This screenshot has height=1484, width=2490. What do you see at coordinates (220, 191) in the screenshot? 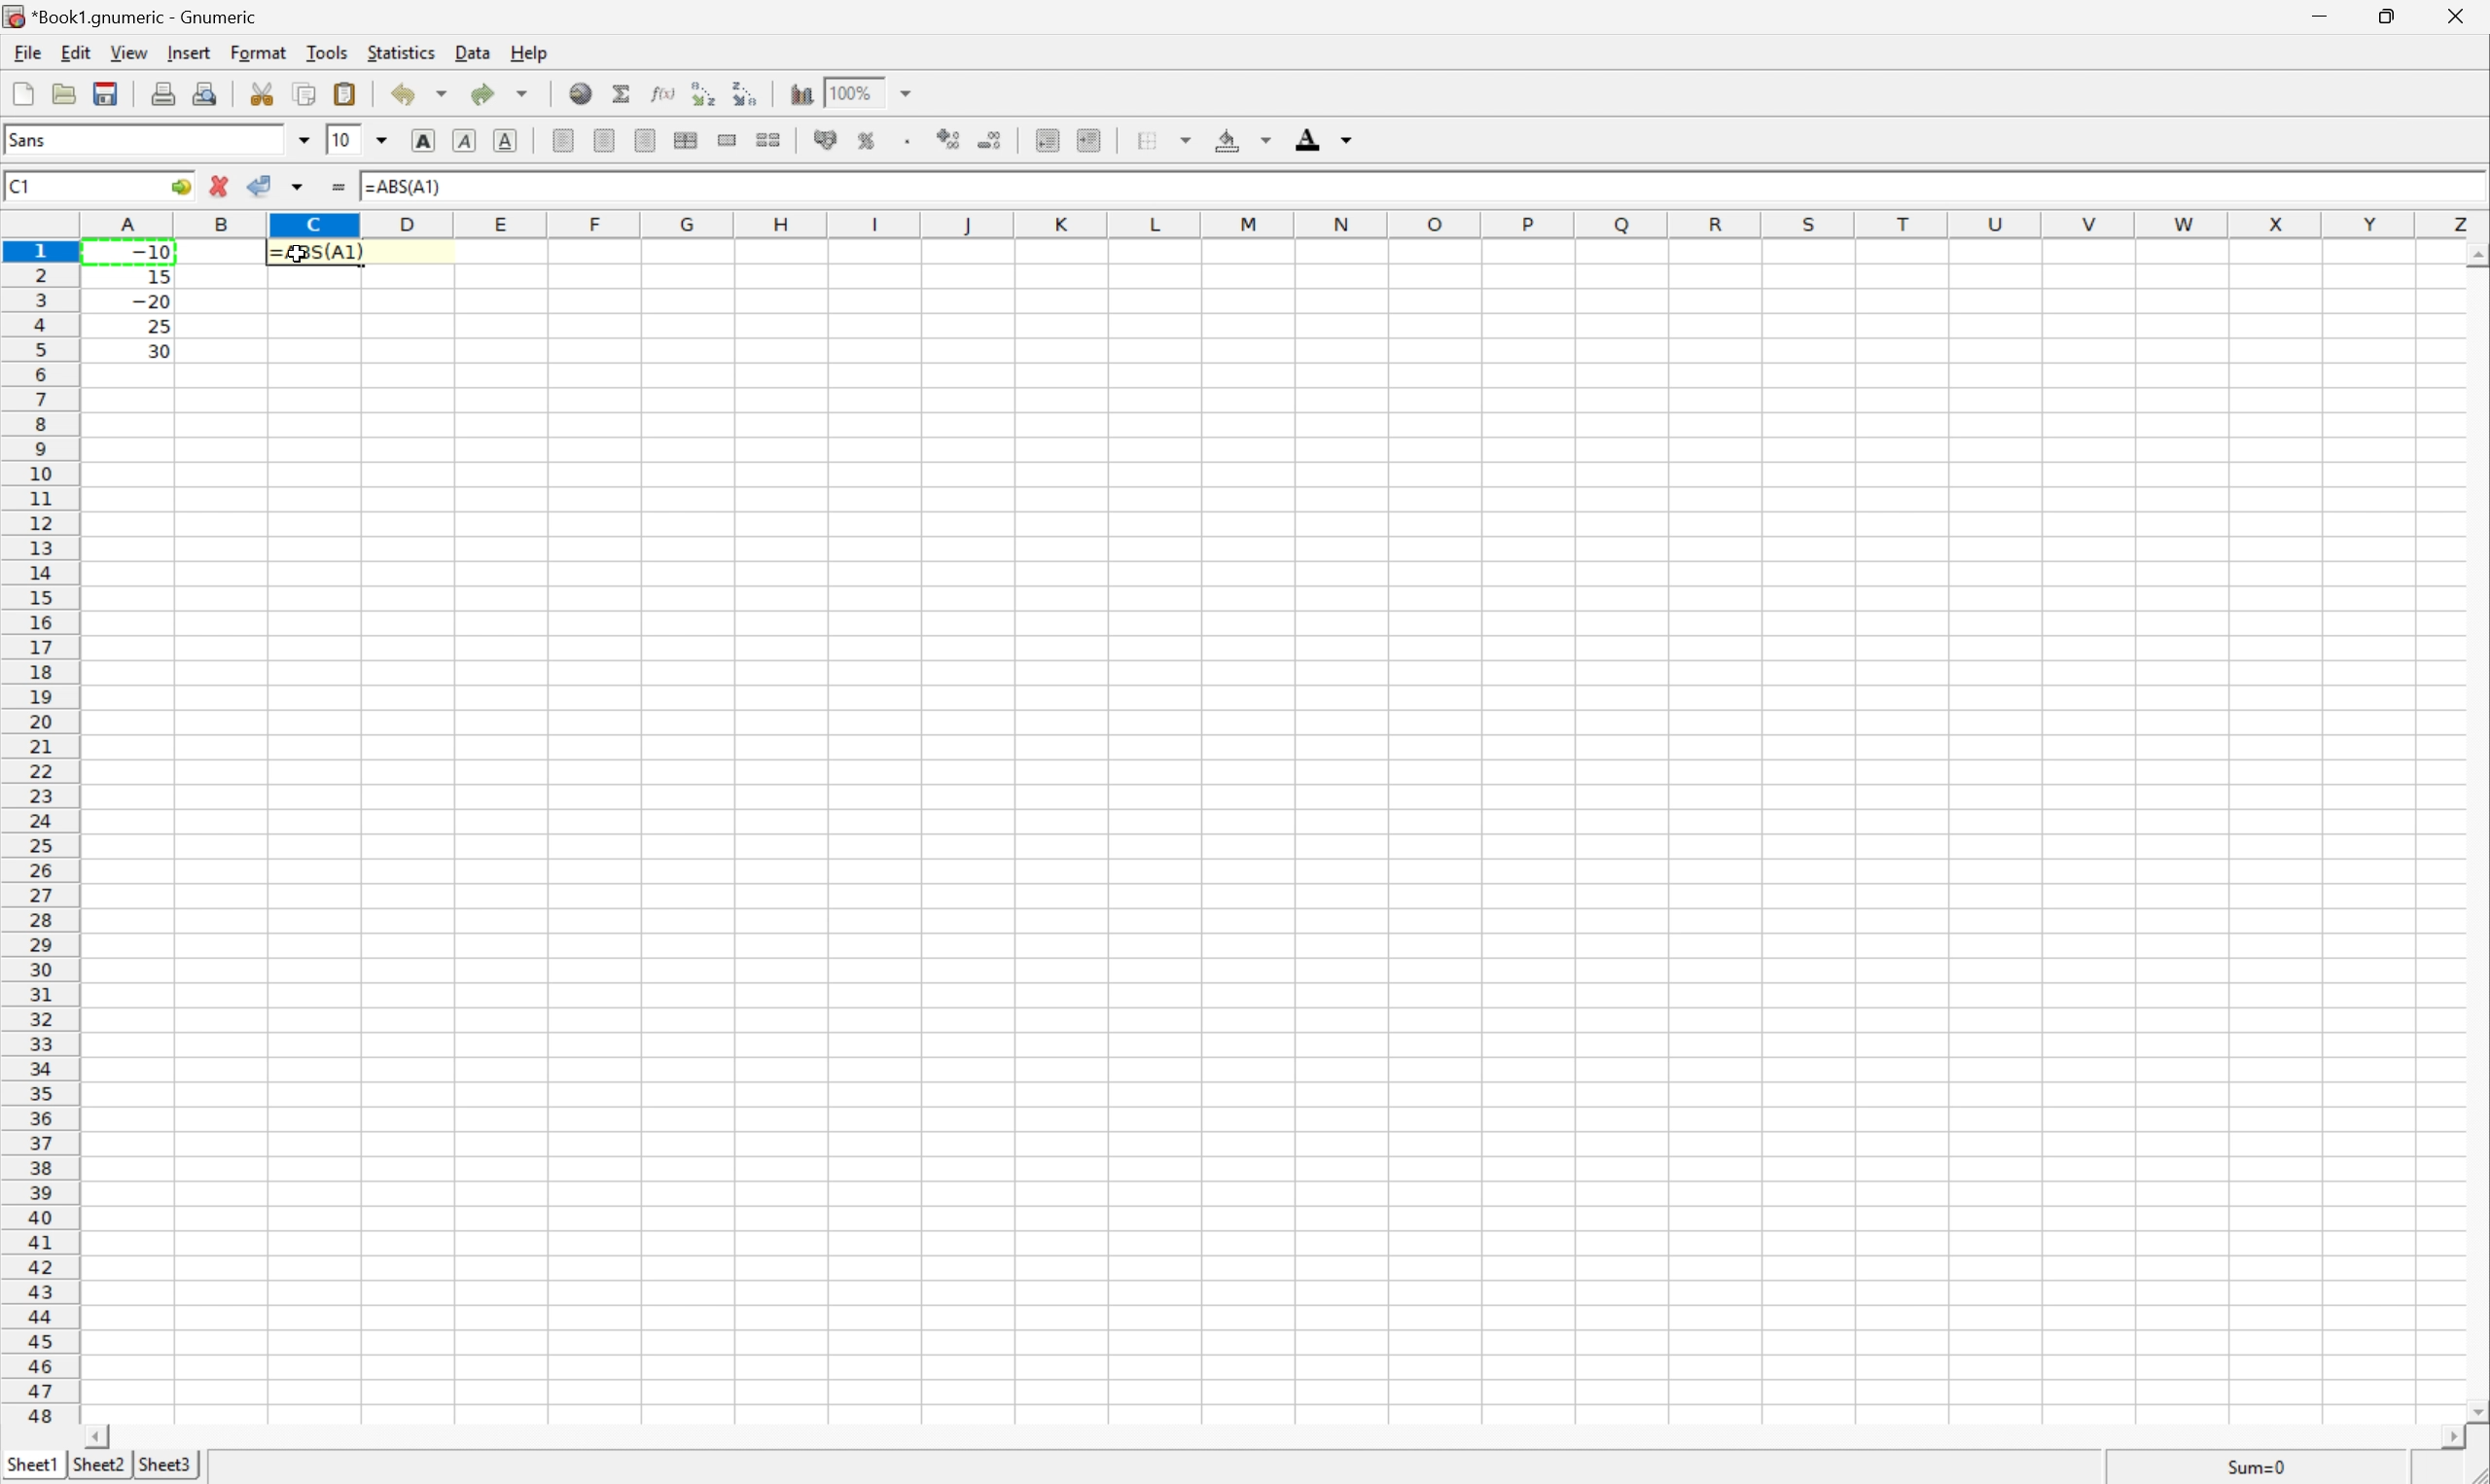
I see `cancel change` at bounding box center [220, 191].